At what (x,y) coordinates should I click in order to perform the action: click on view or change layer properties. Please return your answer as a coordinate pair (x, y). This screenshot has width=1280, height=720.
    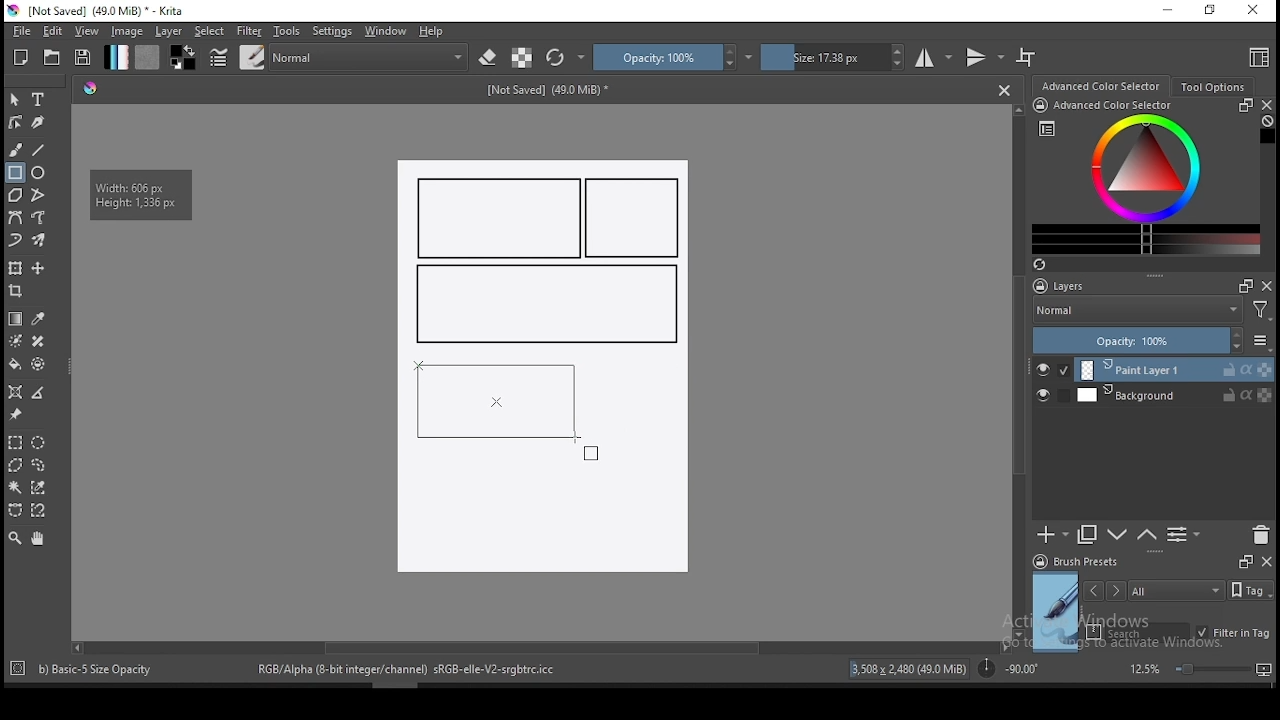
    Looking at the image, I should click on (1183, 534).